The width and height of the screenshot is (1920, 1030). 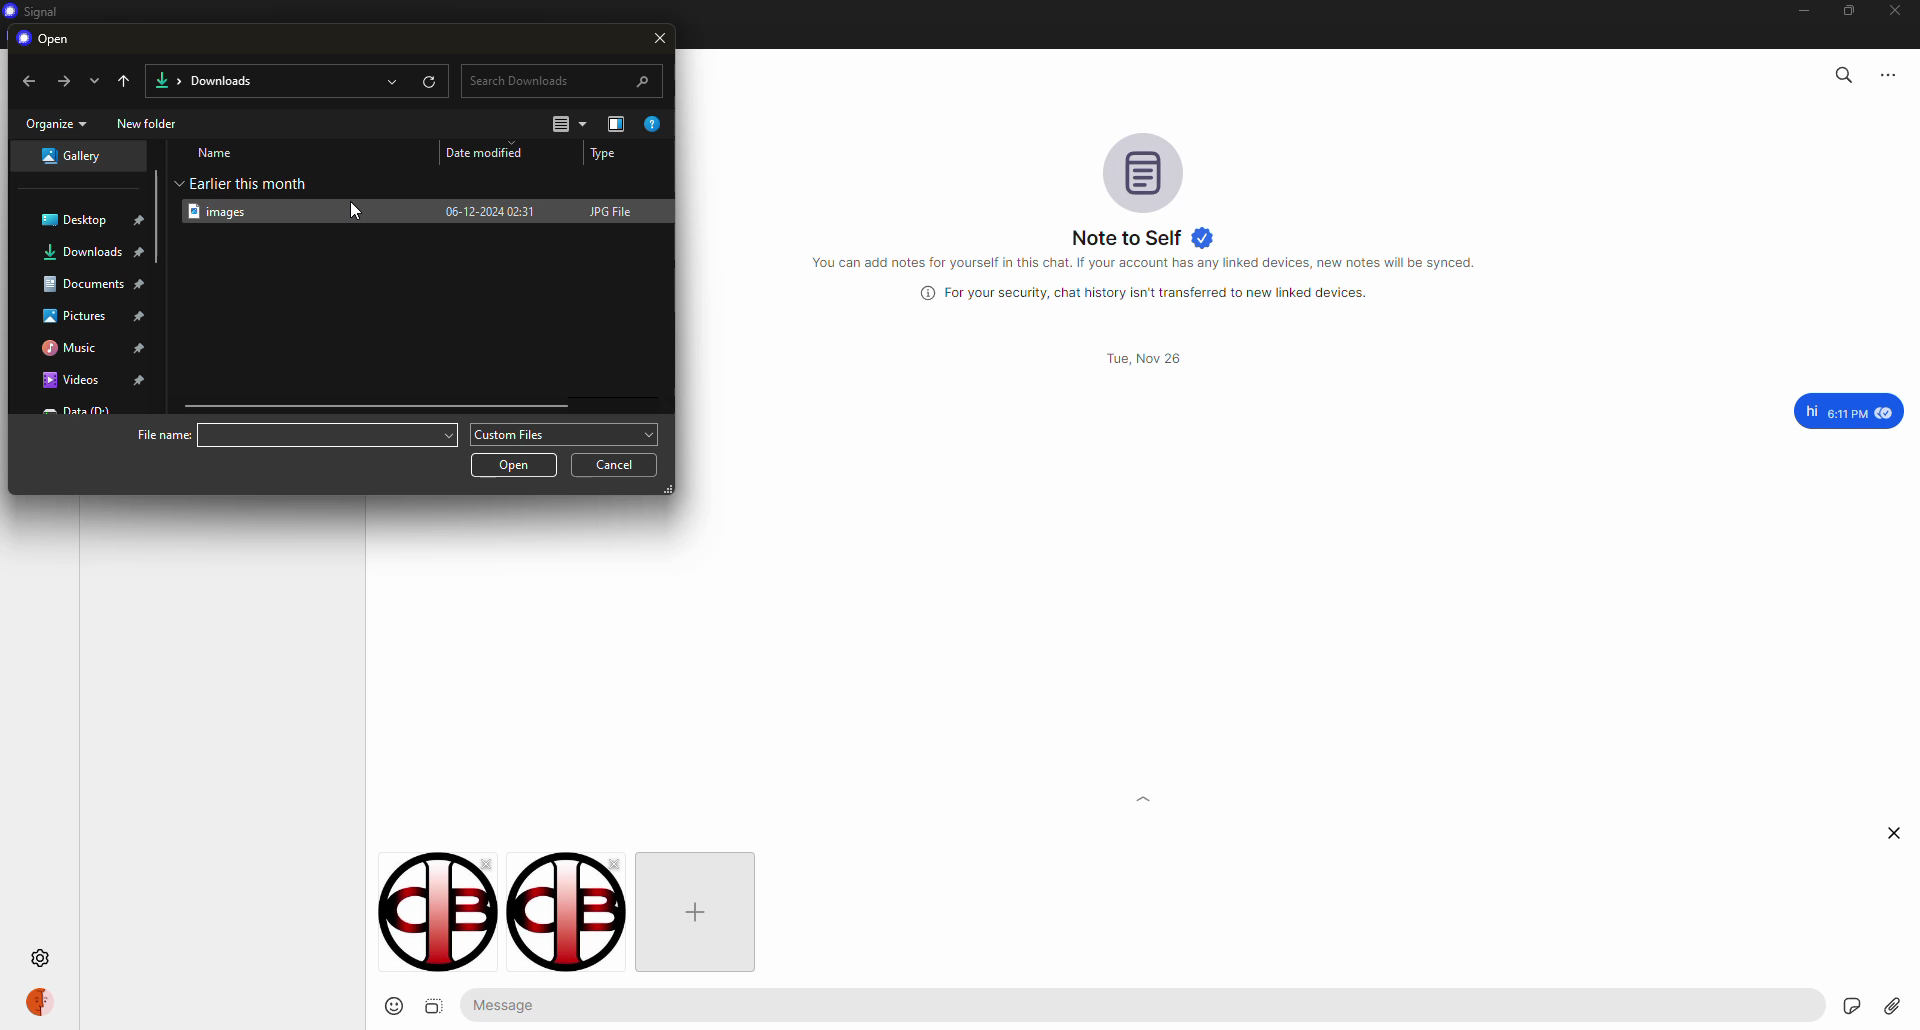 I want to click on down, so click(x=93, y=80).